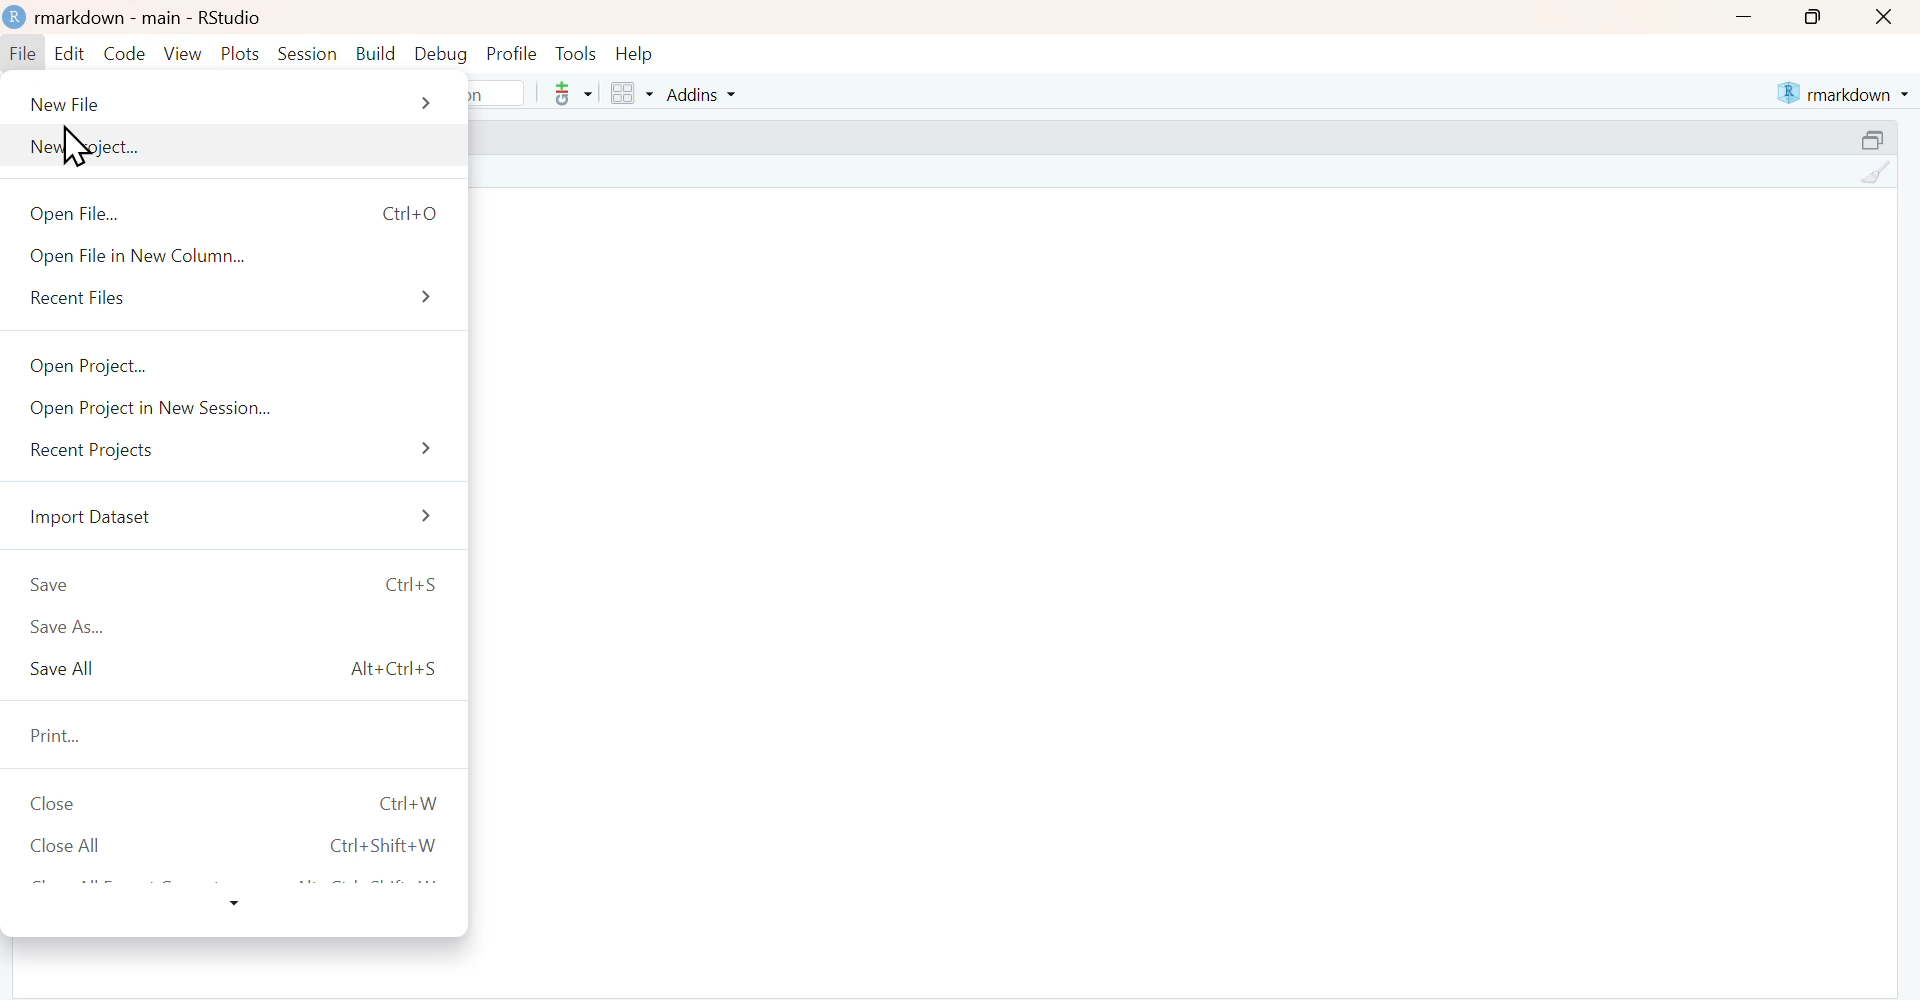 The width and height of the screenshot is (1920, 1000). What do you see at coordinates (570, 93) in the screenshot?
I see `git commit` at bounding box center [570, 93].